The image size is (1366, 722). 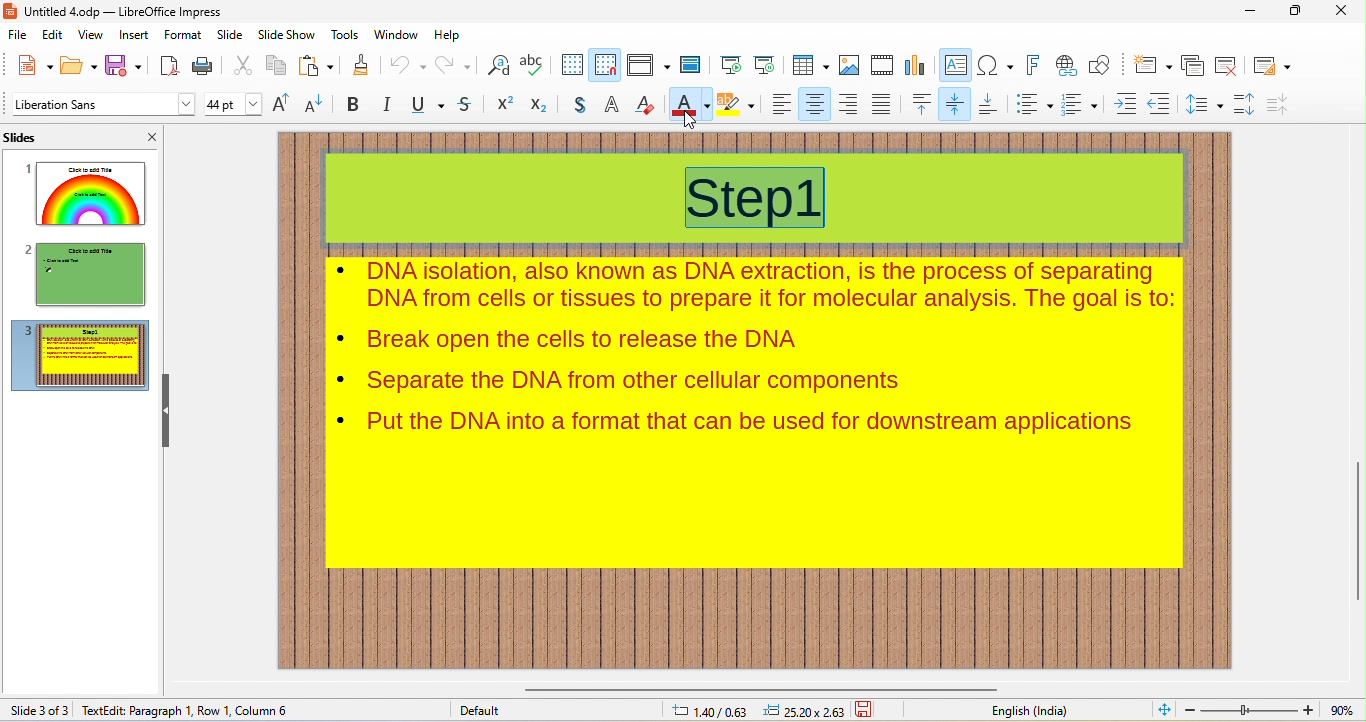 What do you see at coordinates (879, 64) in the screenshot?
I see `media` at bounding box center [879, 64].